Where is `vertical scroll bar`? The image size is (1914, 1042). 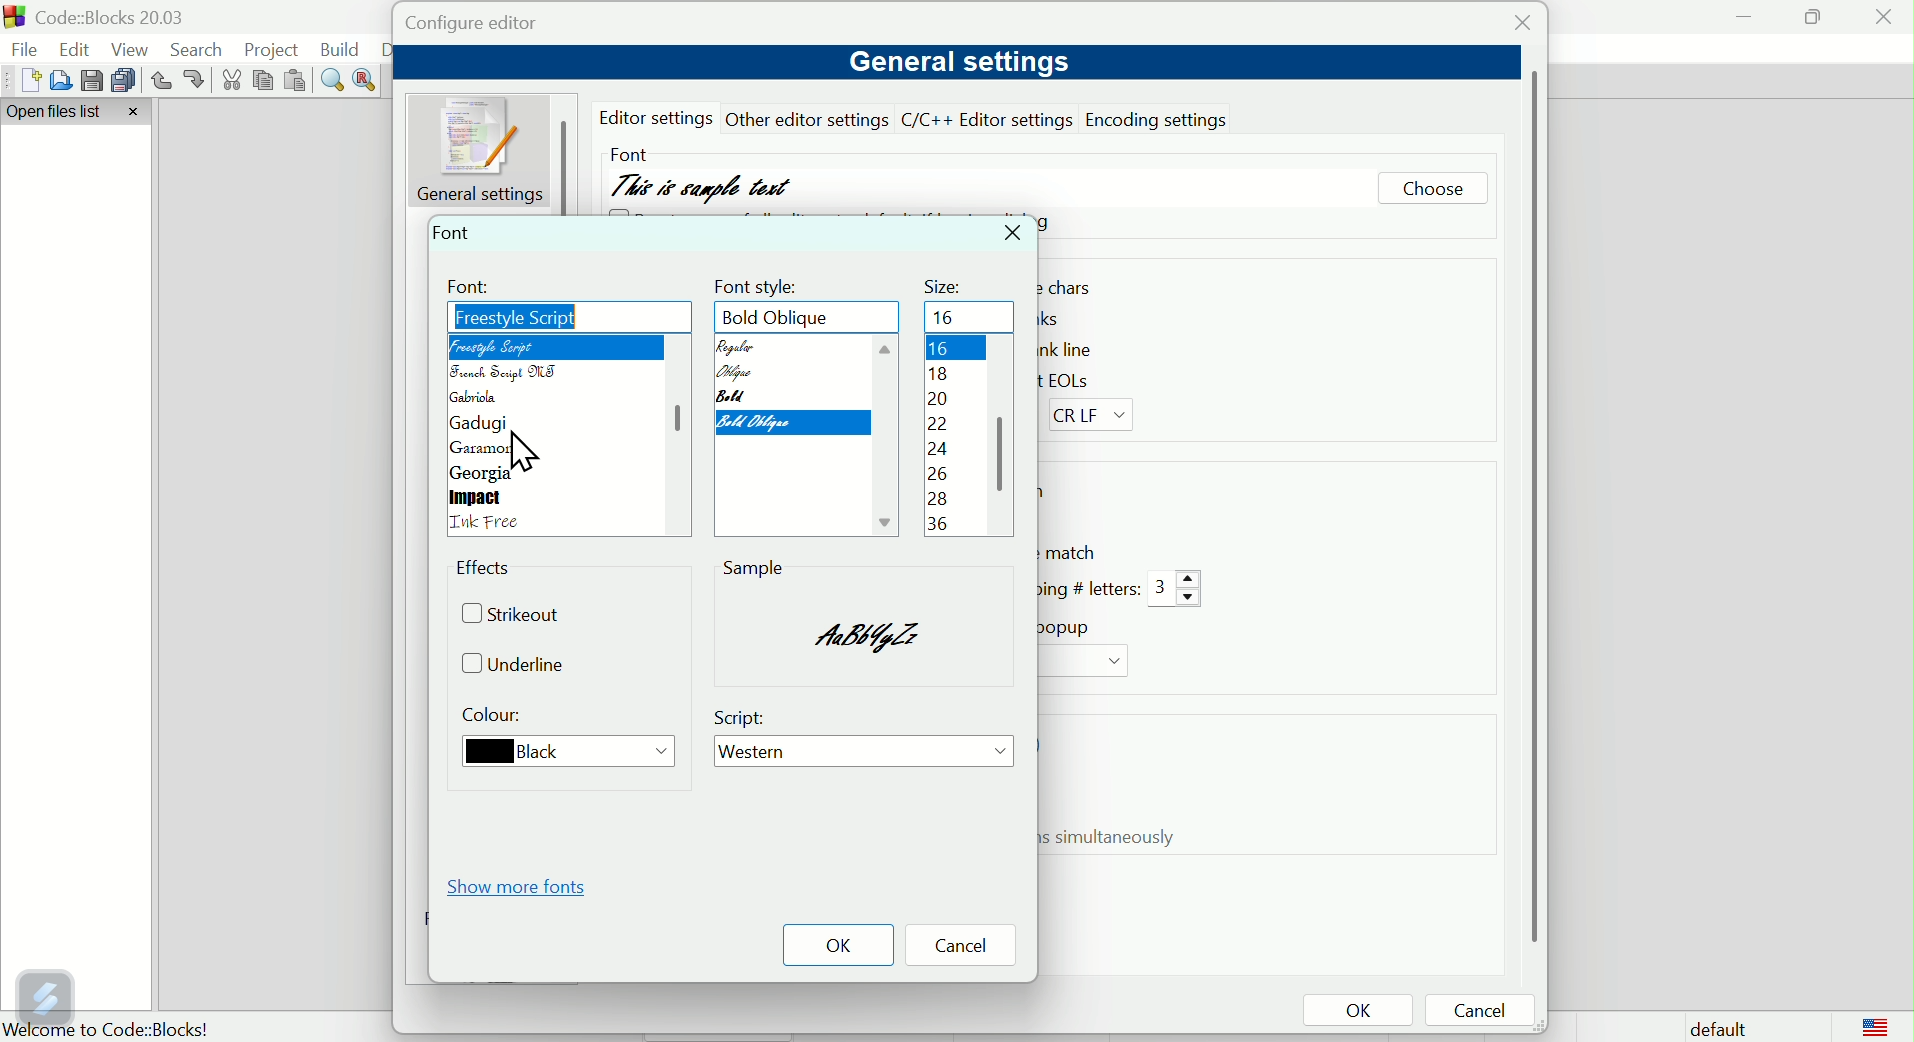 vertical scroll bar is located at coordinates (1530, 507).